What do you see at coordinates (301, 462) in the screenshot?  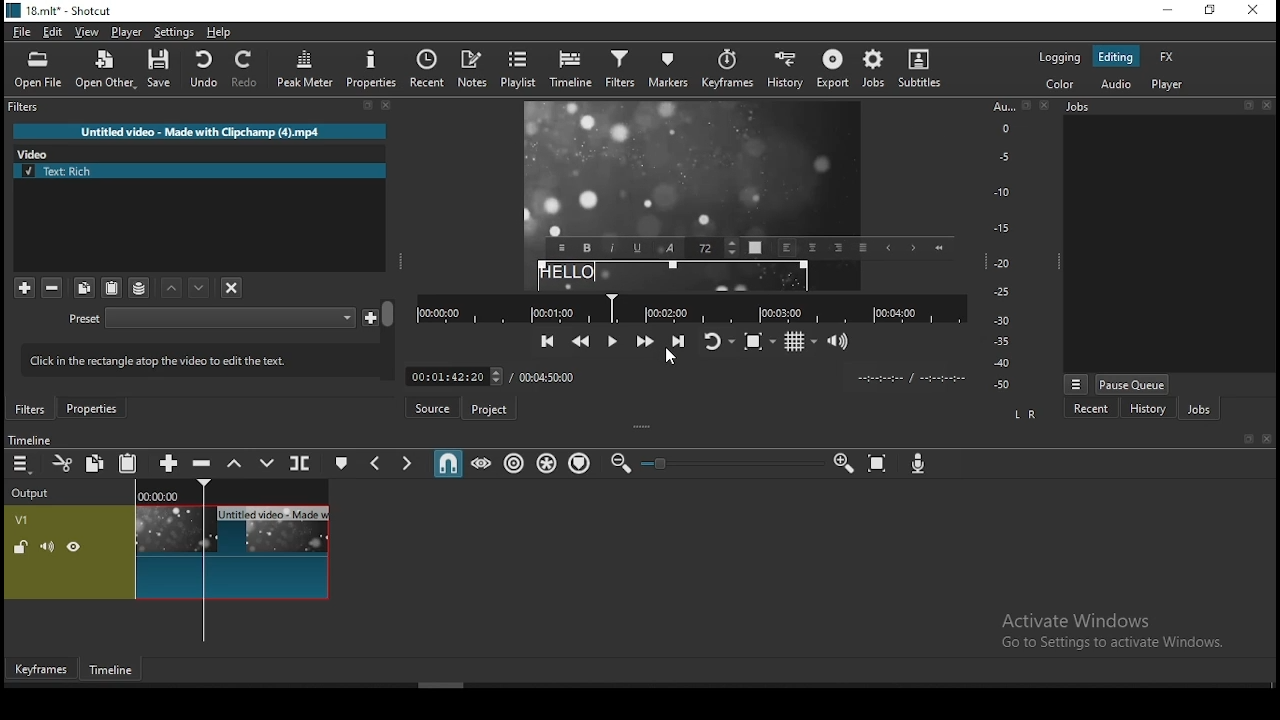 I see `split at playhead` at bounding box center [301, 462].